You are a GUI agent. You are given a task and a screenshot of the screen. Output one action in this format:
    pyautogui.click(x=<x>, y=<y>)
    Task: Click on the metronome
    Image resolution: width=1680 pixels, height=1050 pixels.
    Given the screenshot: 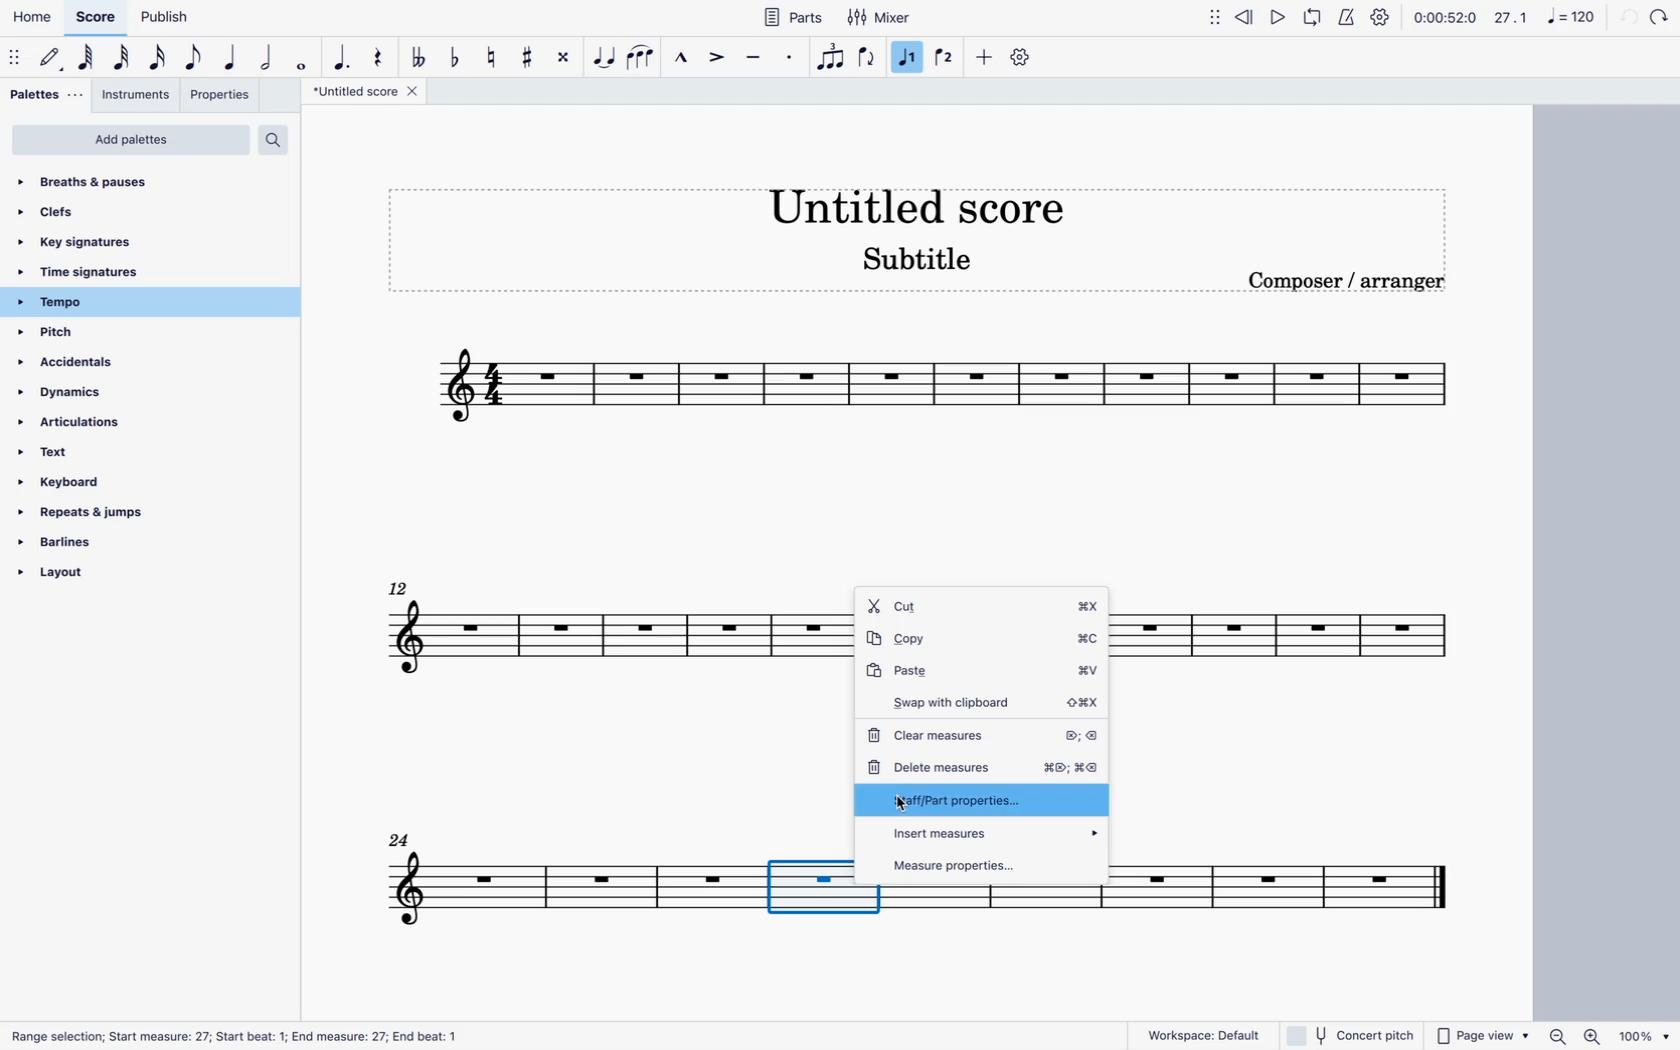 What is the action you would take?
    pyautogui.click(x=1351, y=16)
    